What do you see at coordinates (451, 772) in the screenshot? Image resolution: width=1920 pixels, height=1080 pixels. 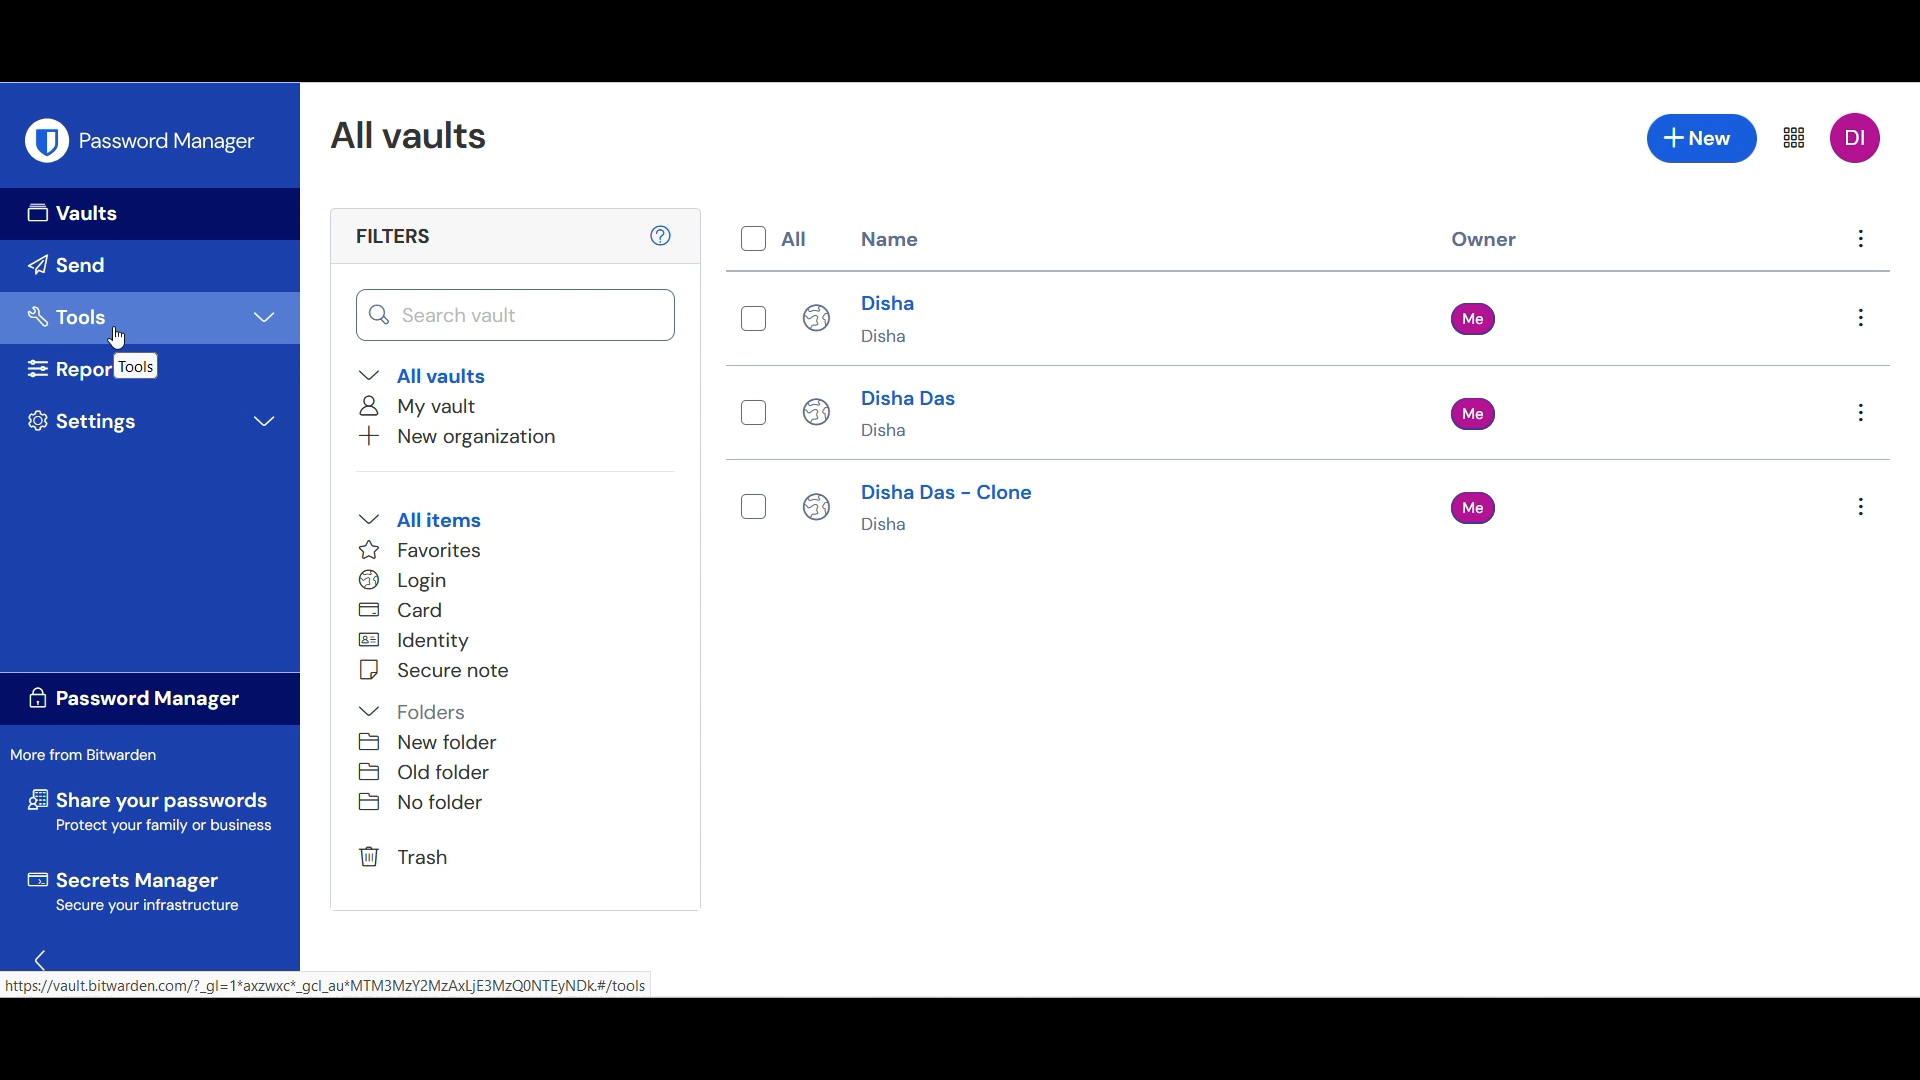 I see `Old folder` at bounding box center [451, 772].